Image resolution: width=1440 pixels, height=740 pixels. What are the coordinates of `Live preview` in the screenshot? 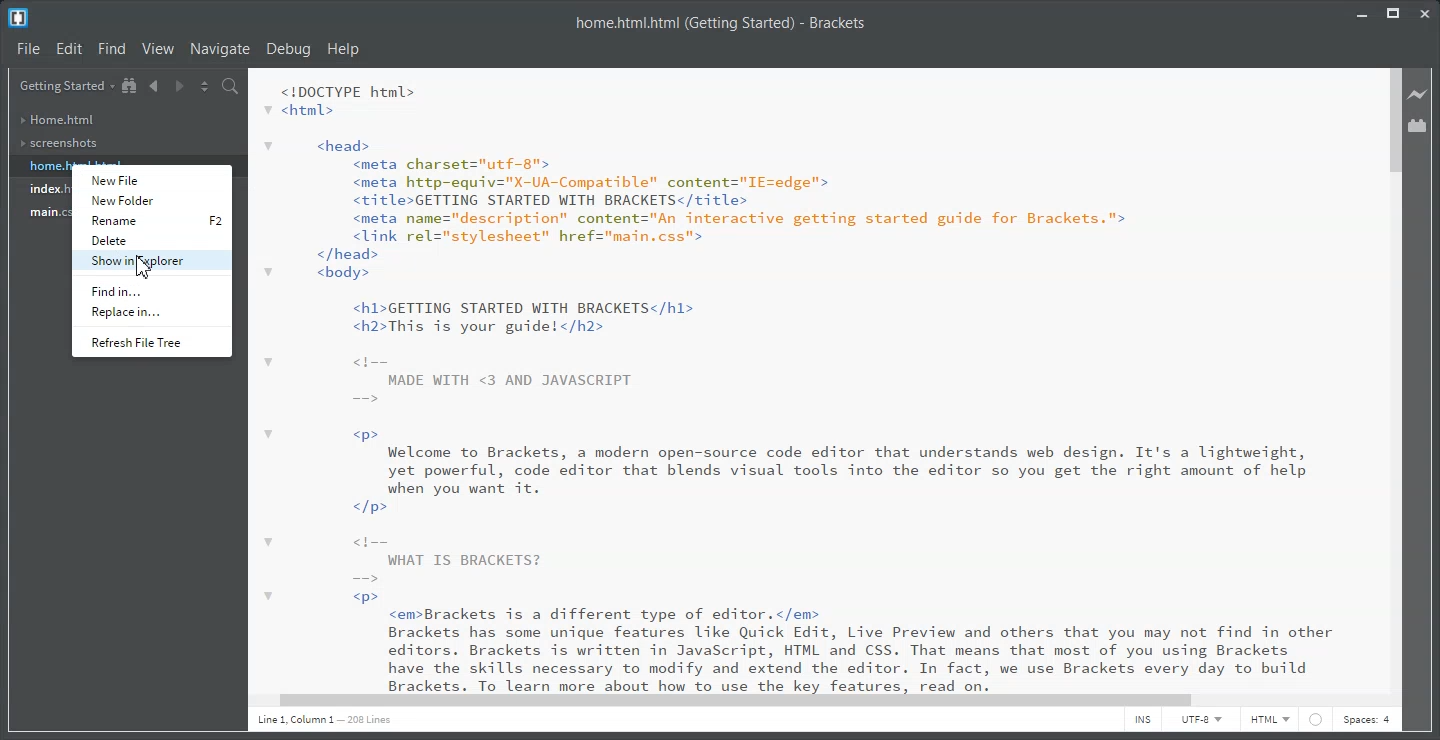 It's located at (1419, 94).